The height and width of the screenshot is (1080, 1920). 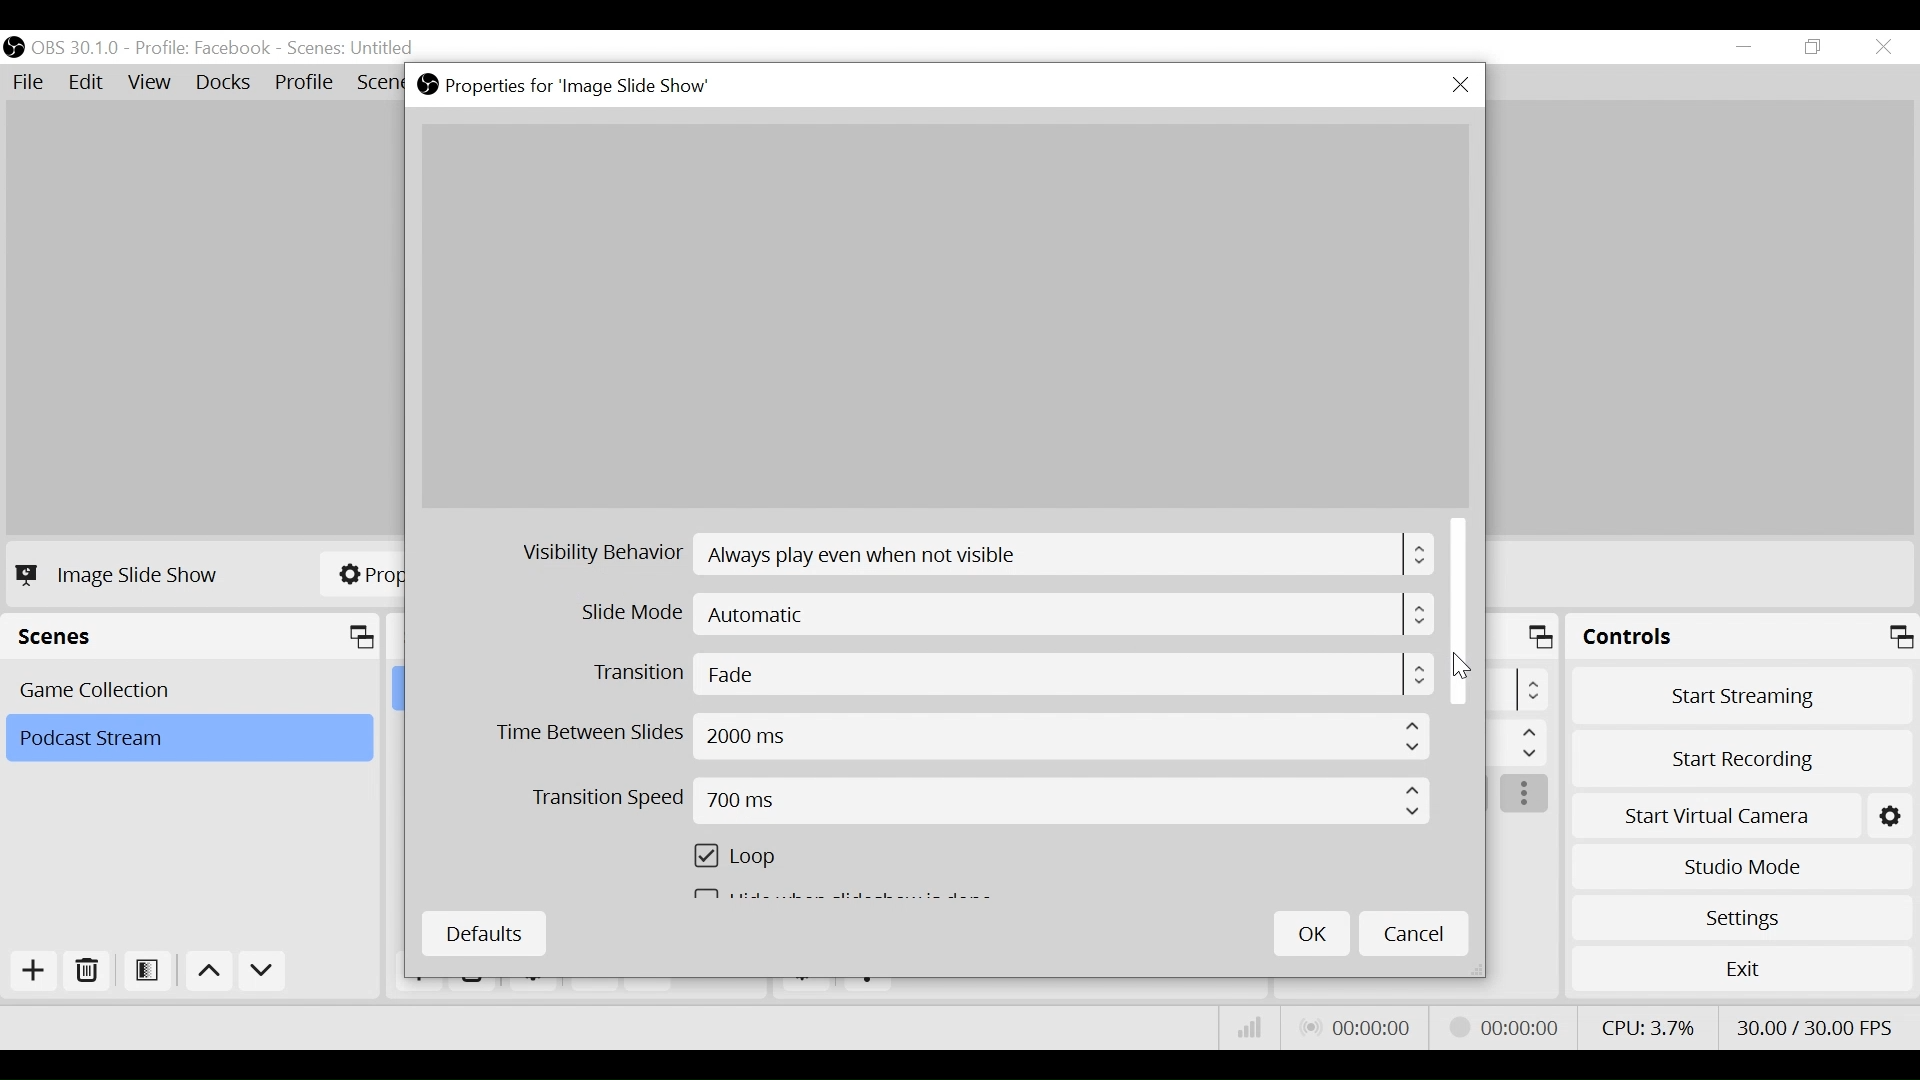 I want to click on View, so click(x=153, y=85).